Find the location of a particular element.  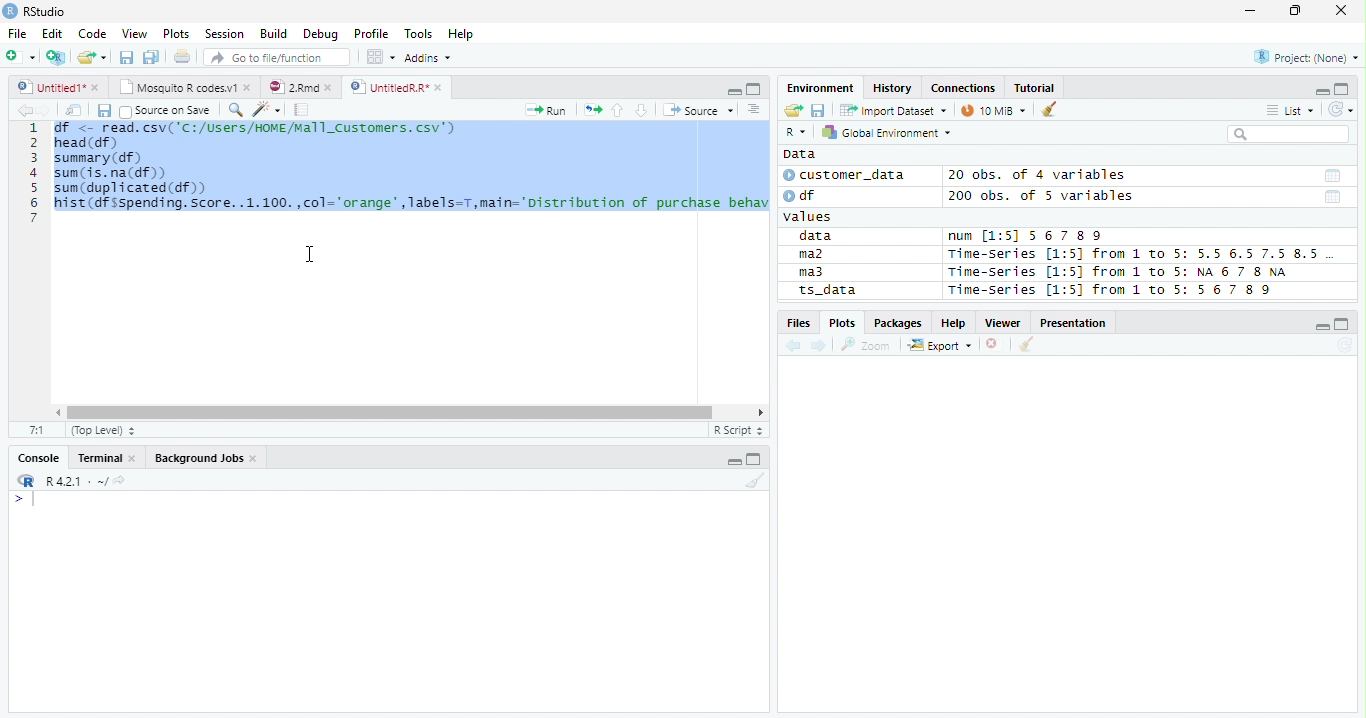

Print is located at coordinates (181, 57).